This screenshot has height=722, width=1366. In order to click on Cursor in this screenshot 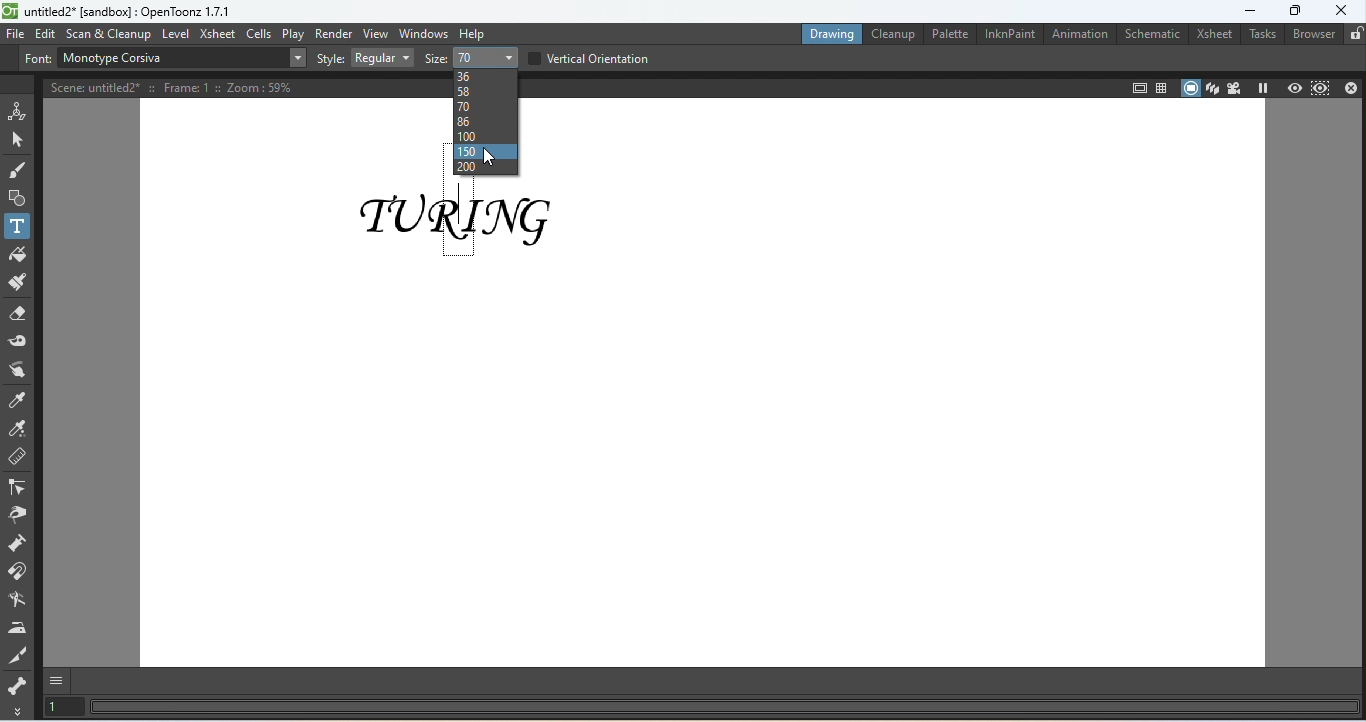, I will do `click(486, 157)`.